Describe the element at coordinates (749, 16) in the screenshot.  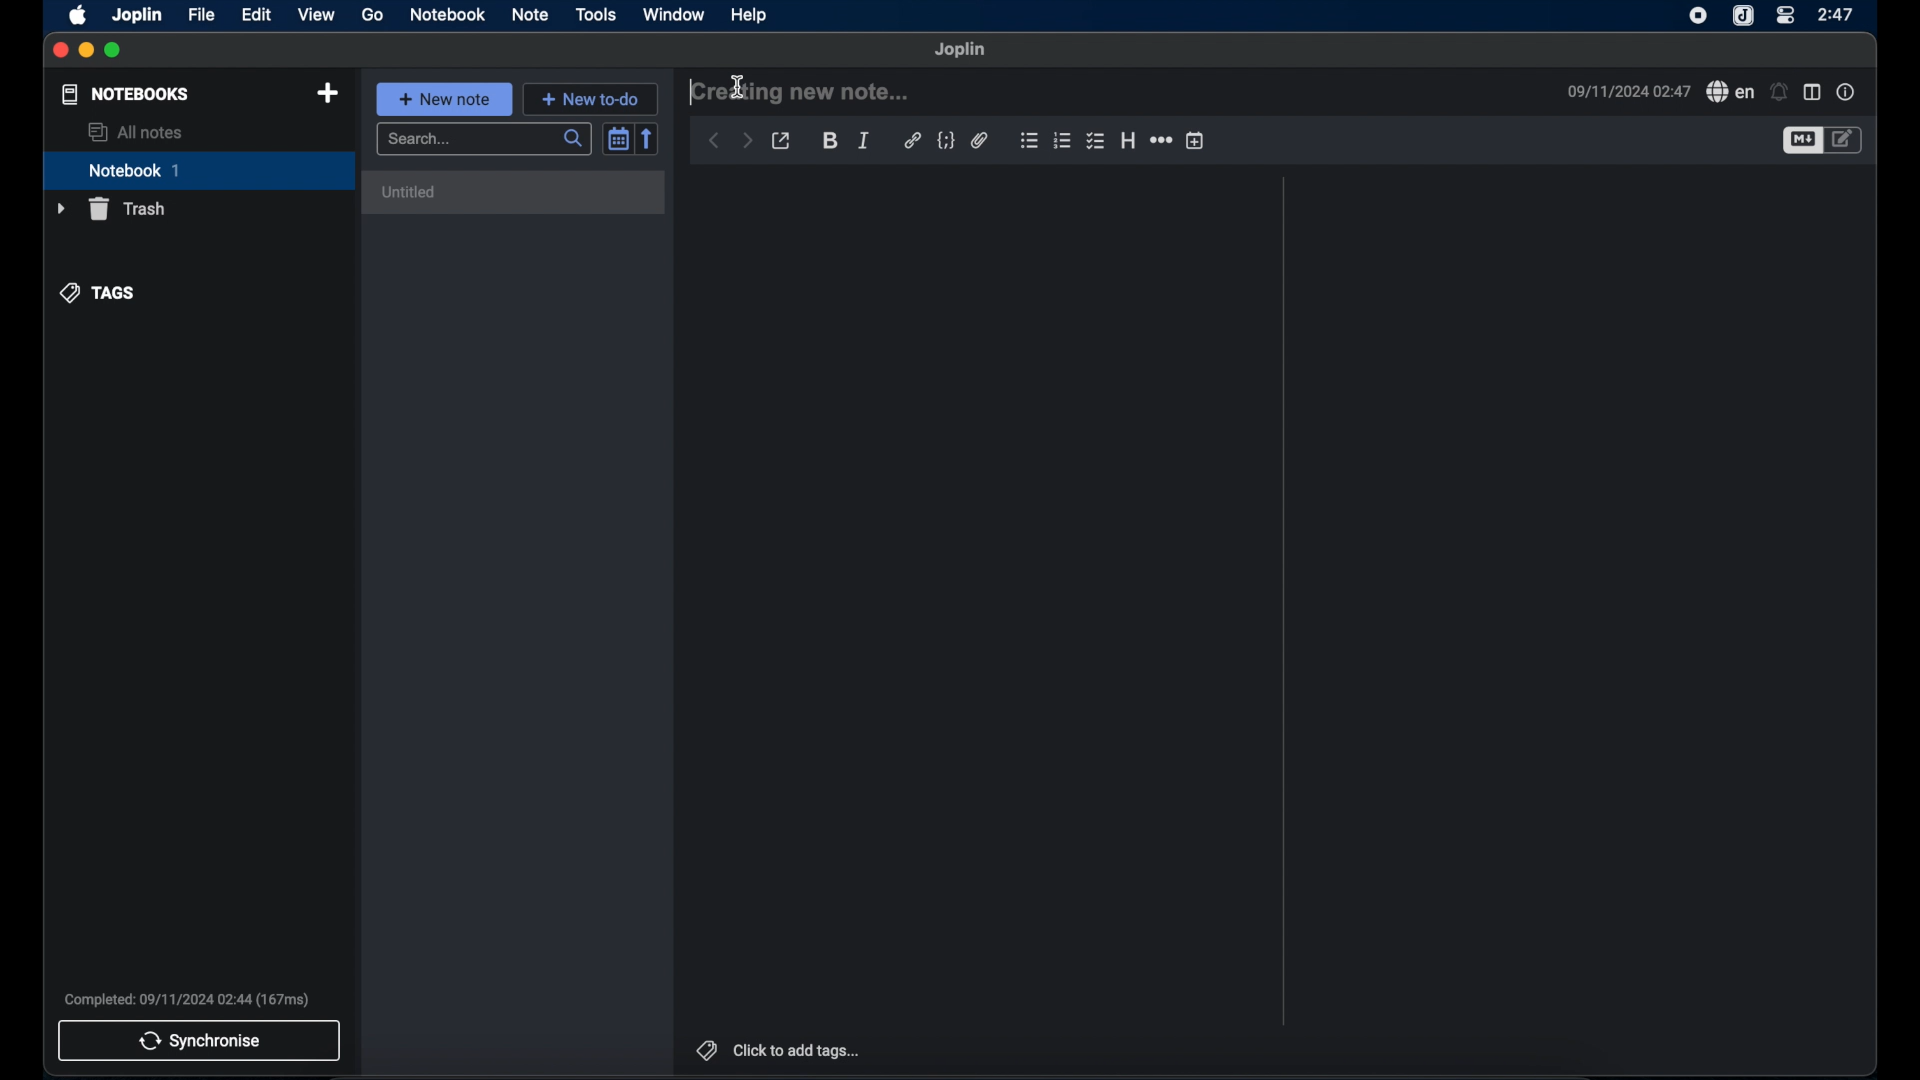
I see `help` at that location.